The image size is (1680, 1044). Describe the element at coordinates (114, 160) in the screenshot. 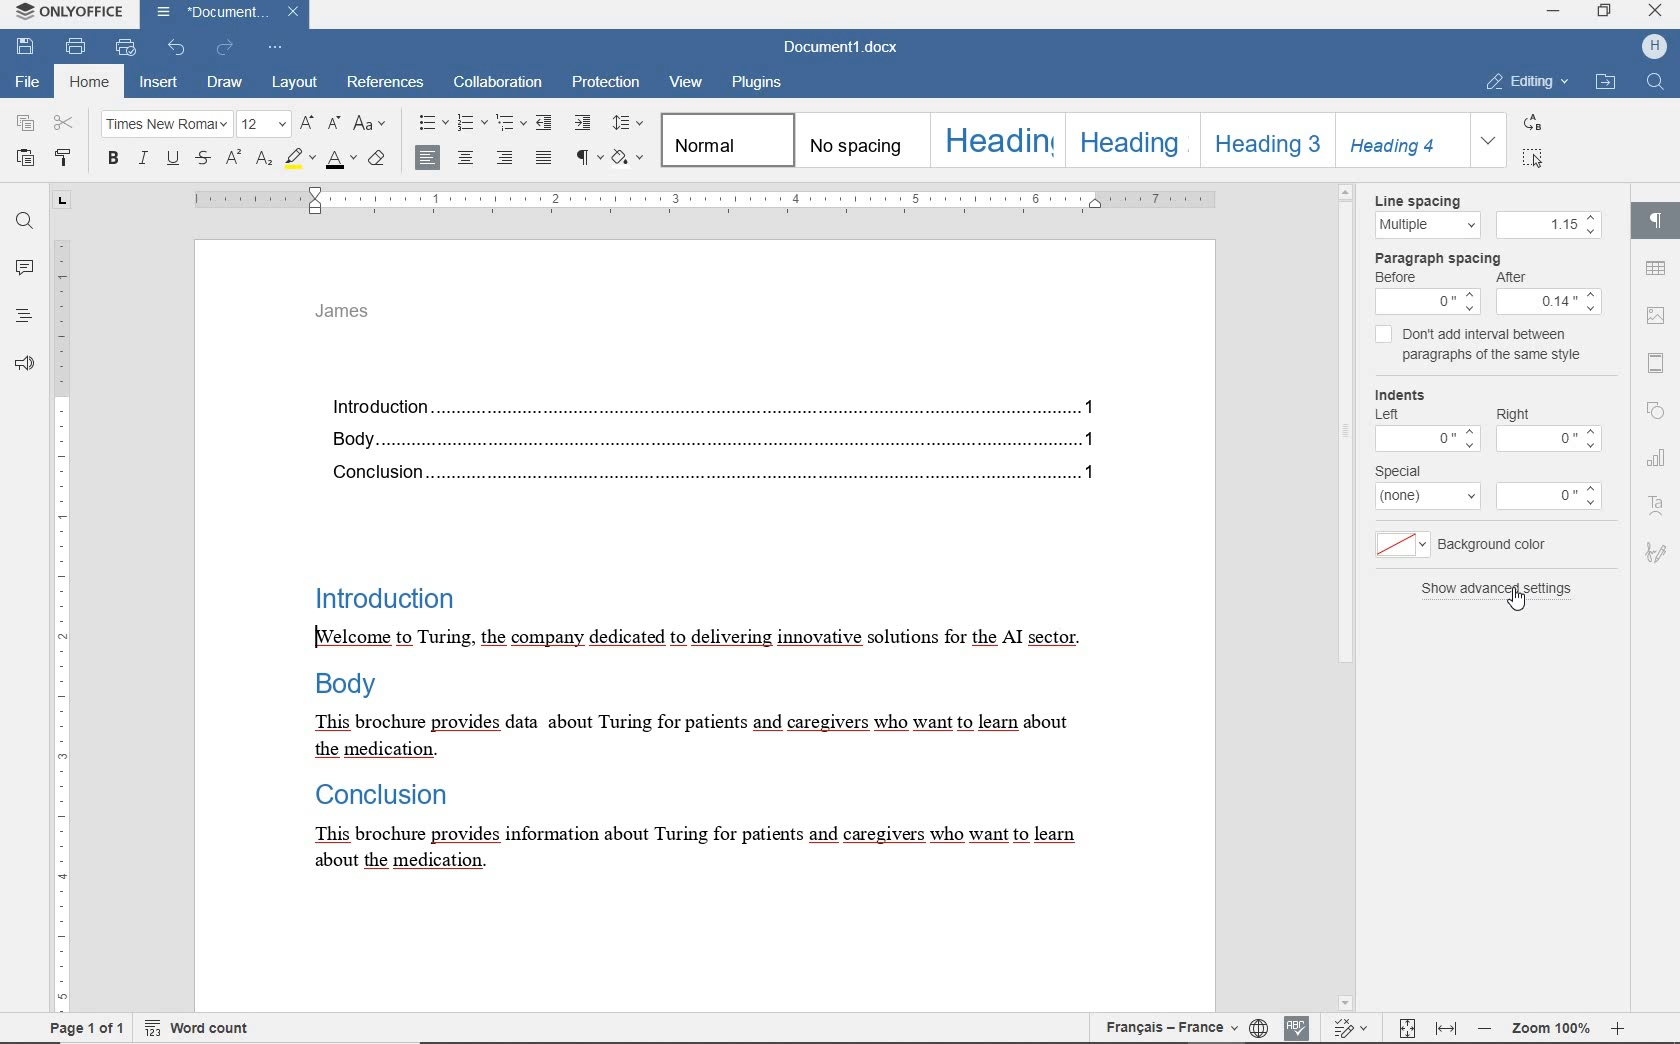

I see `bold` at that location.